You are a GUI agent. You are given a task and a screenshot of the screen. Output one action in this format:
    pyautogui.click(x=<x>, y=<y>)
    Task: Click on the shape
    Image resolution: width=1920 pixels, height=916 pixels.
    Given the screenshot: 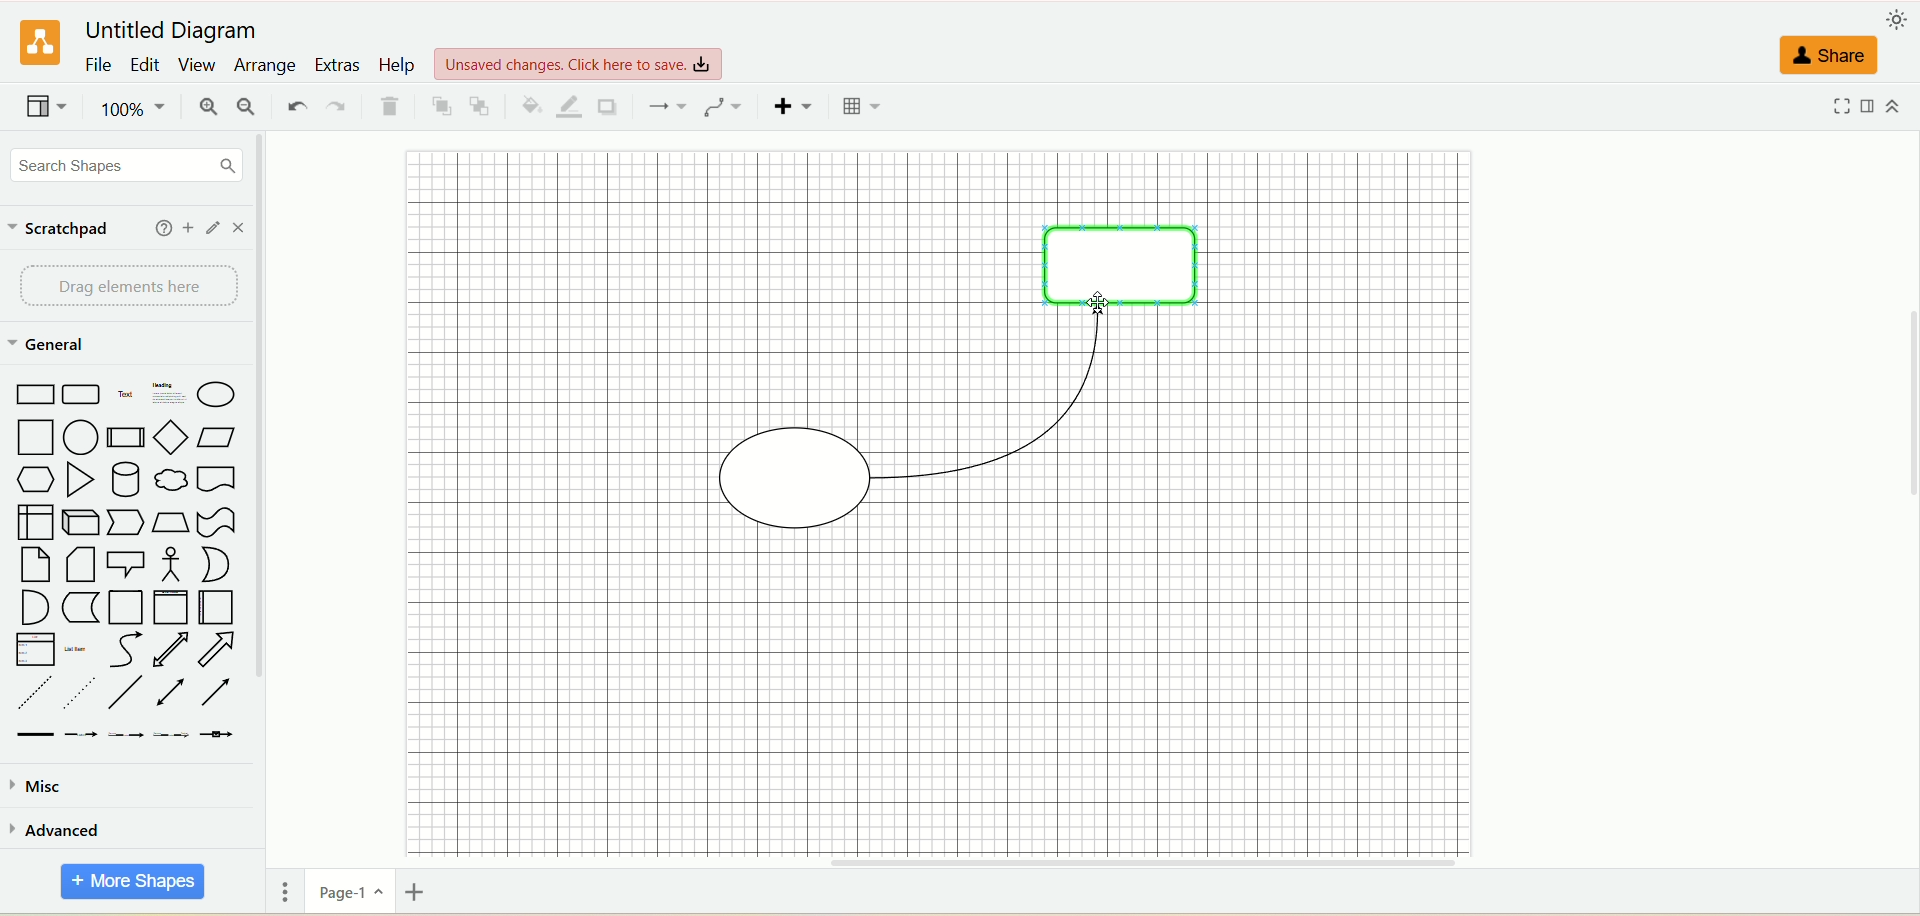 What is the action you would take?
    pyautogui.click(x=795, y=477)
    